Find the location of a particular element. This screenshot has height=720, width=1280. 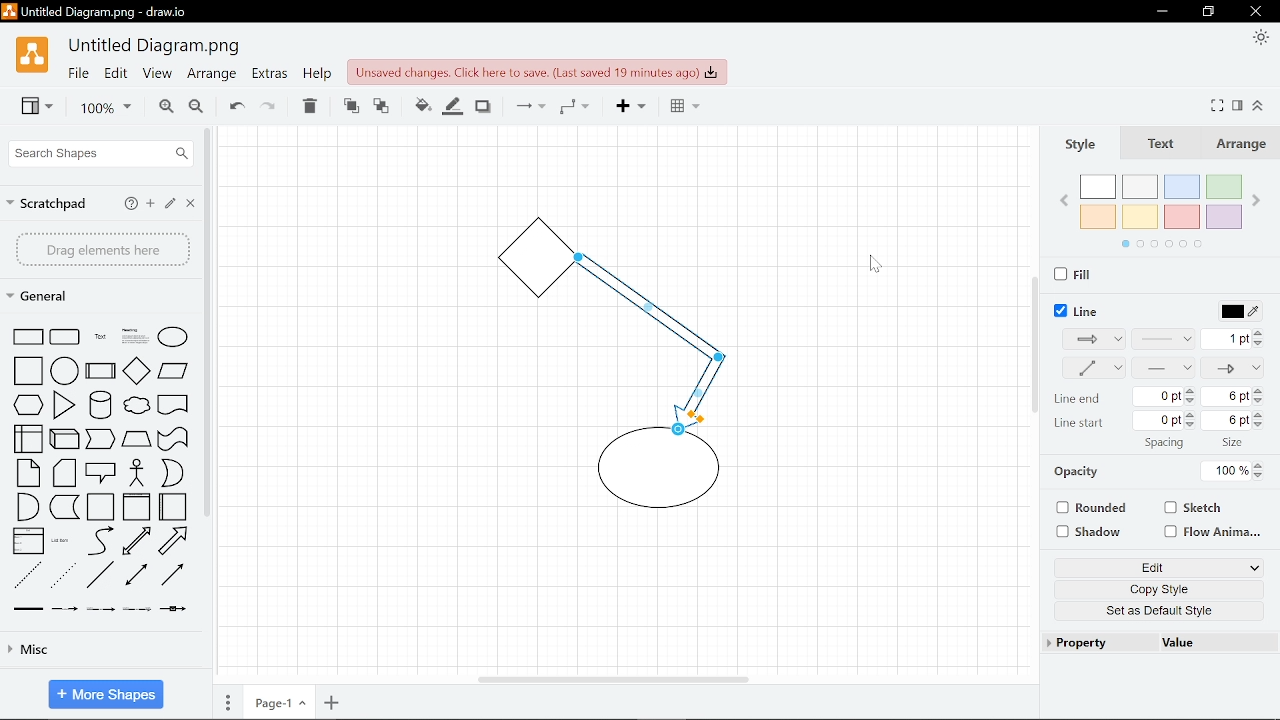

shape is located at coordinates (100, 337).